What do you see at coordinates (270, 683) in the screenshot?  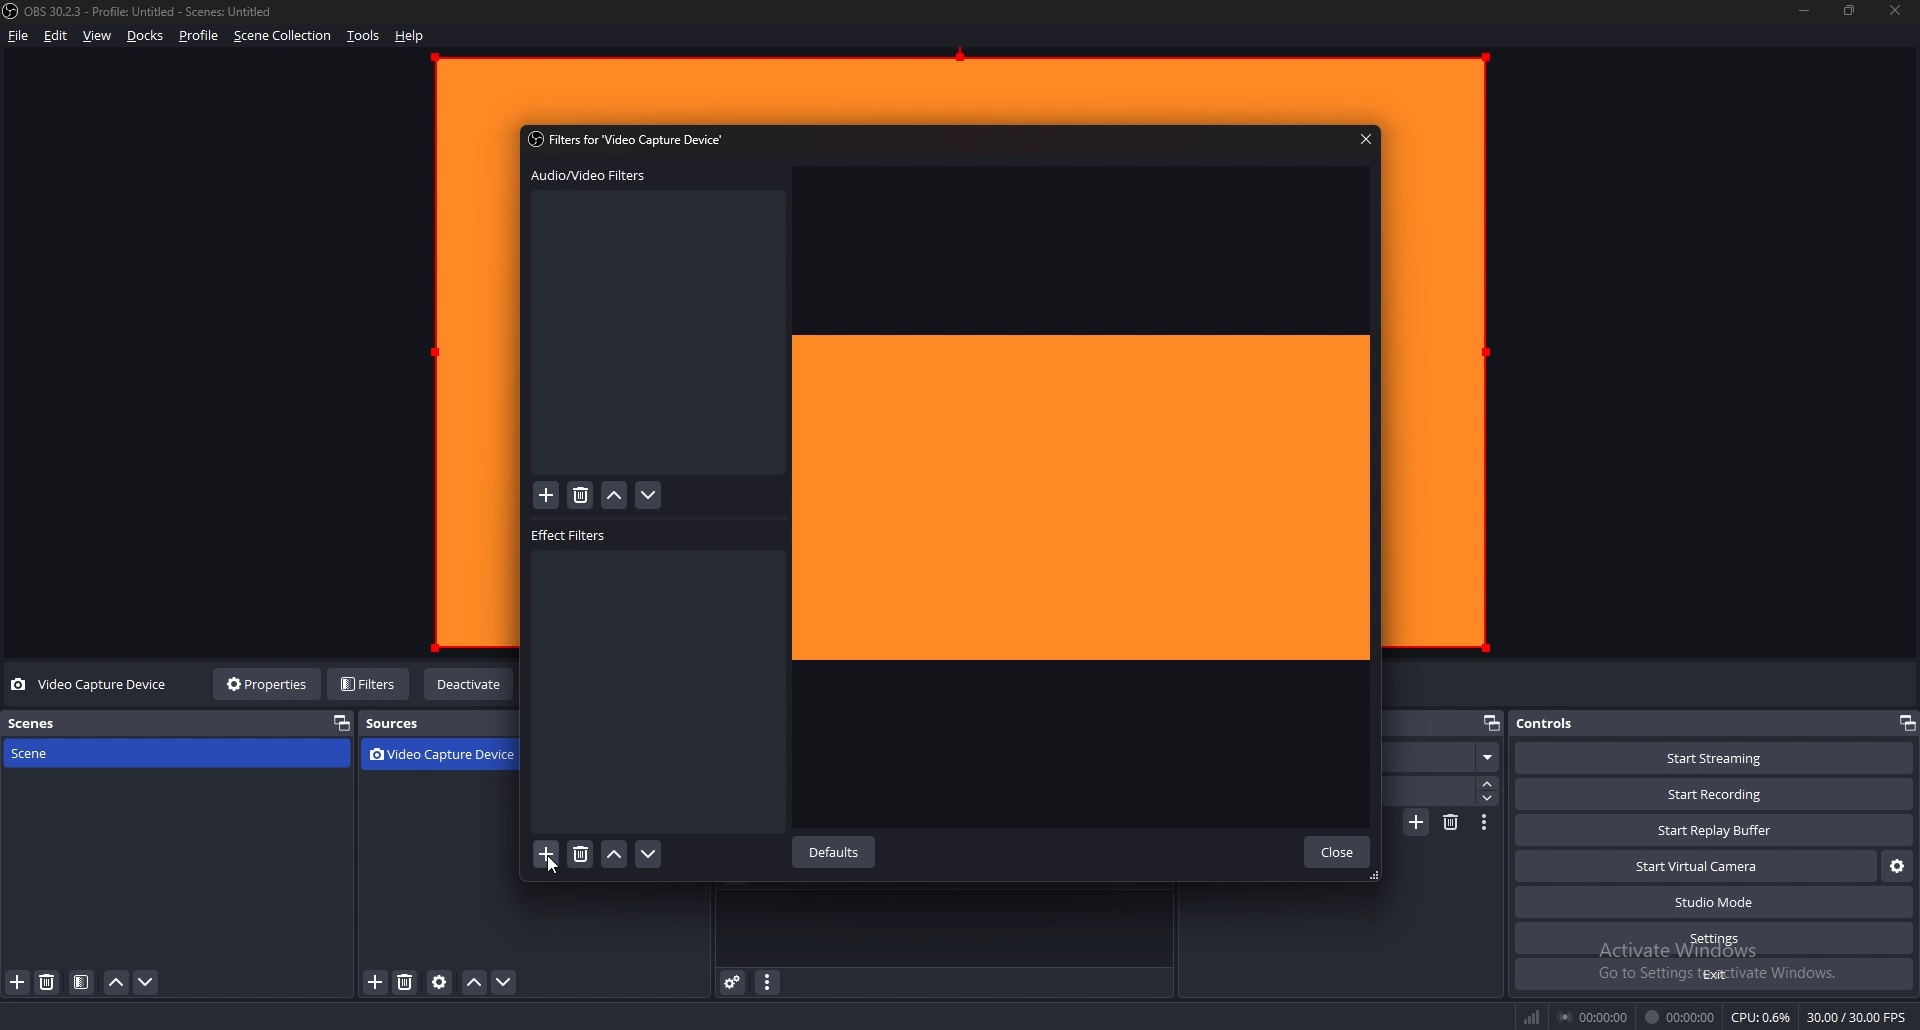 I see `properties` at bounding box center [270, 683].